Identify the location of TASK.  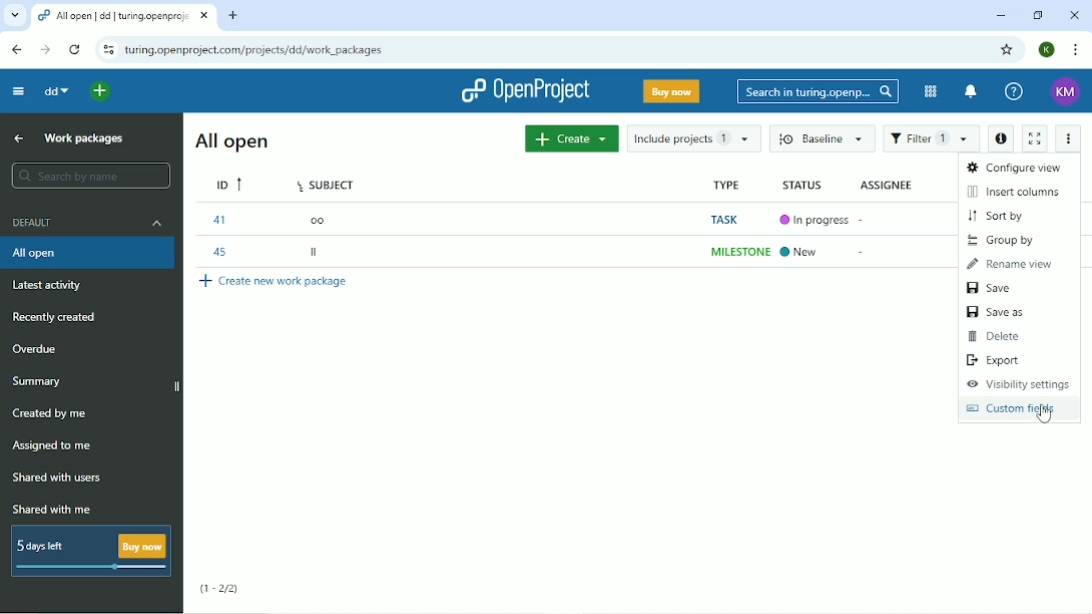
(729, 220).